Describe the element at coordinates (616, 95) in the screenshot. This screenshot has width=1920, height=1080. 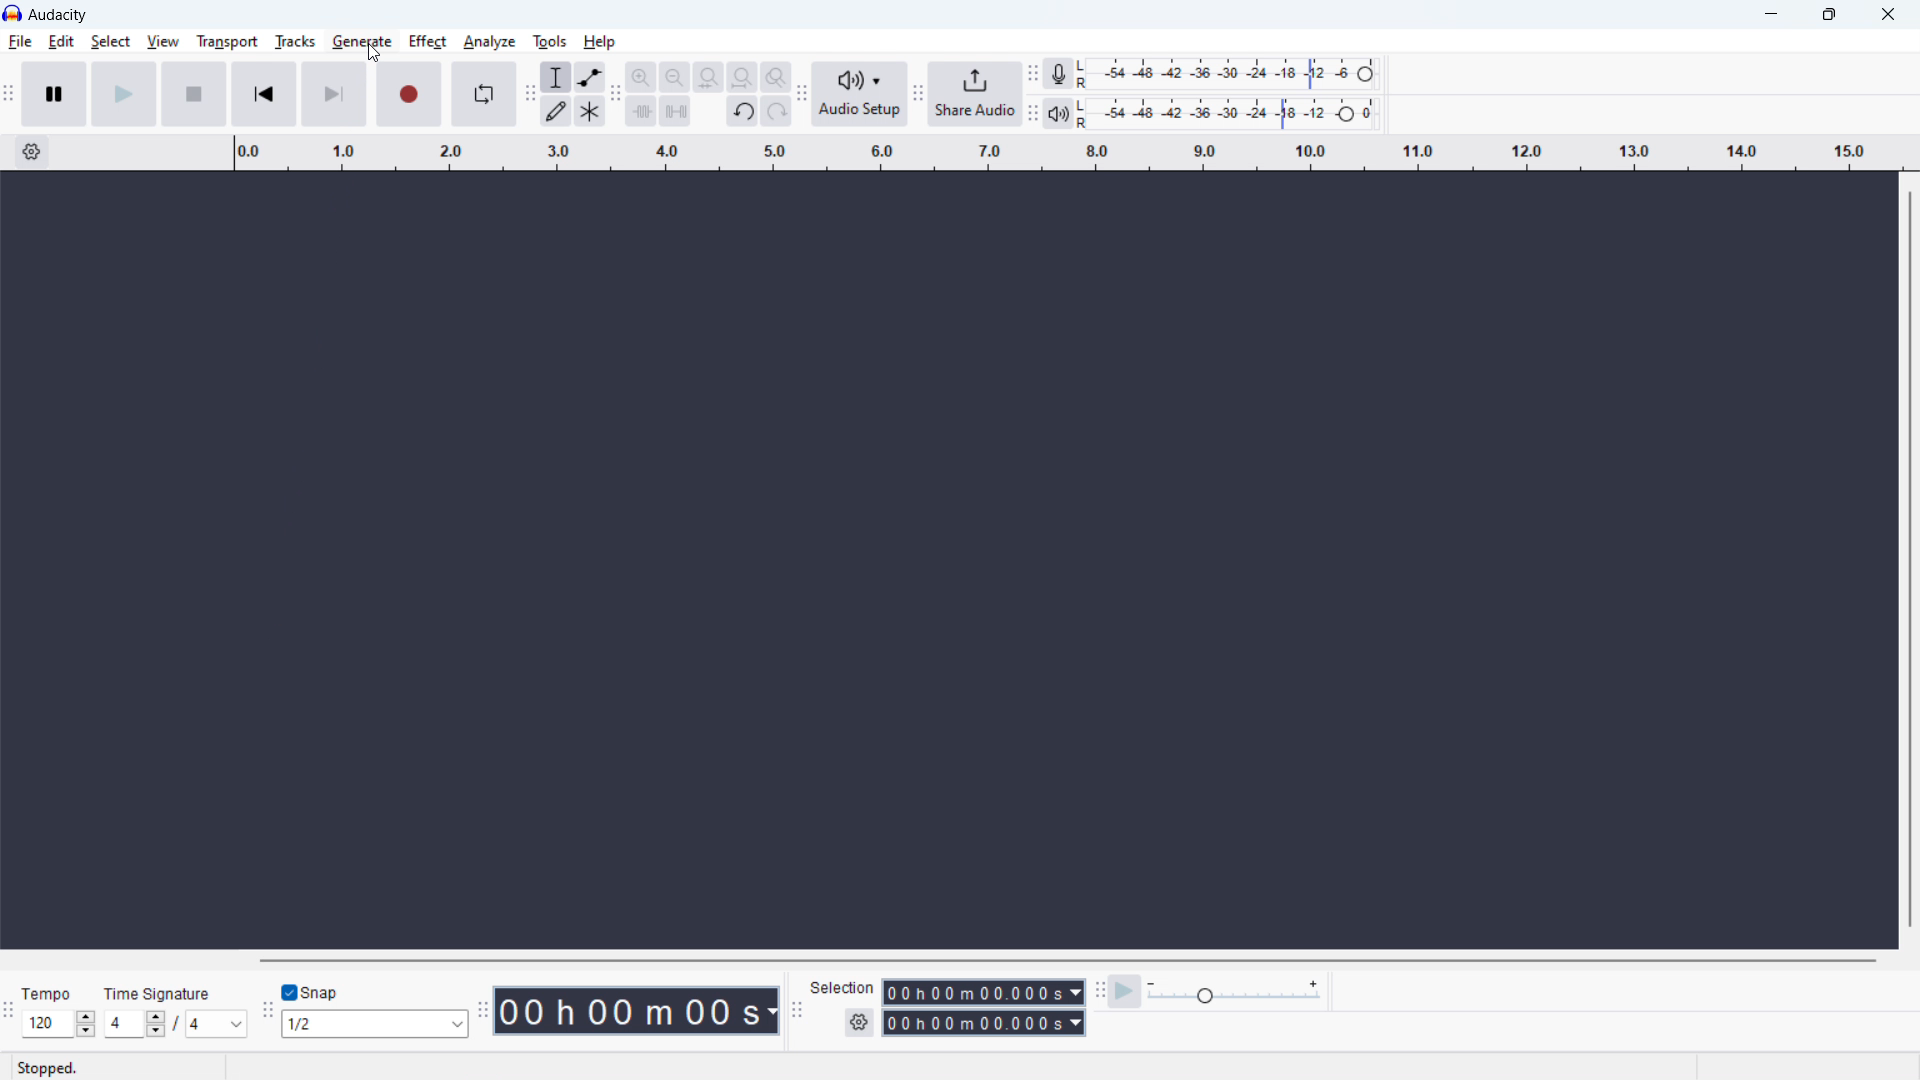
I see `edit toolbar` at that location.